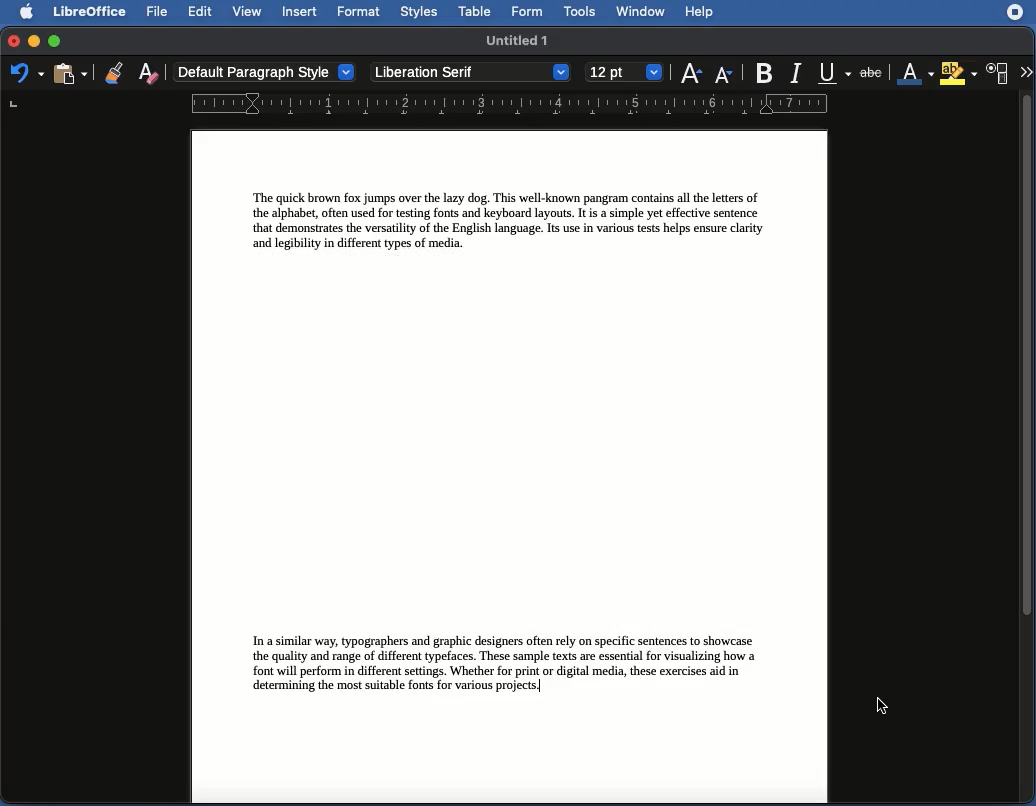 This screenshot has width=1036, height=806. I want to click on clipboard, so click(69, 73).